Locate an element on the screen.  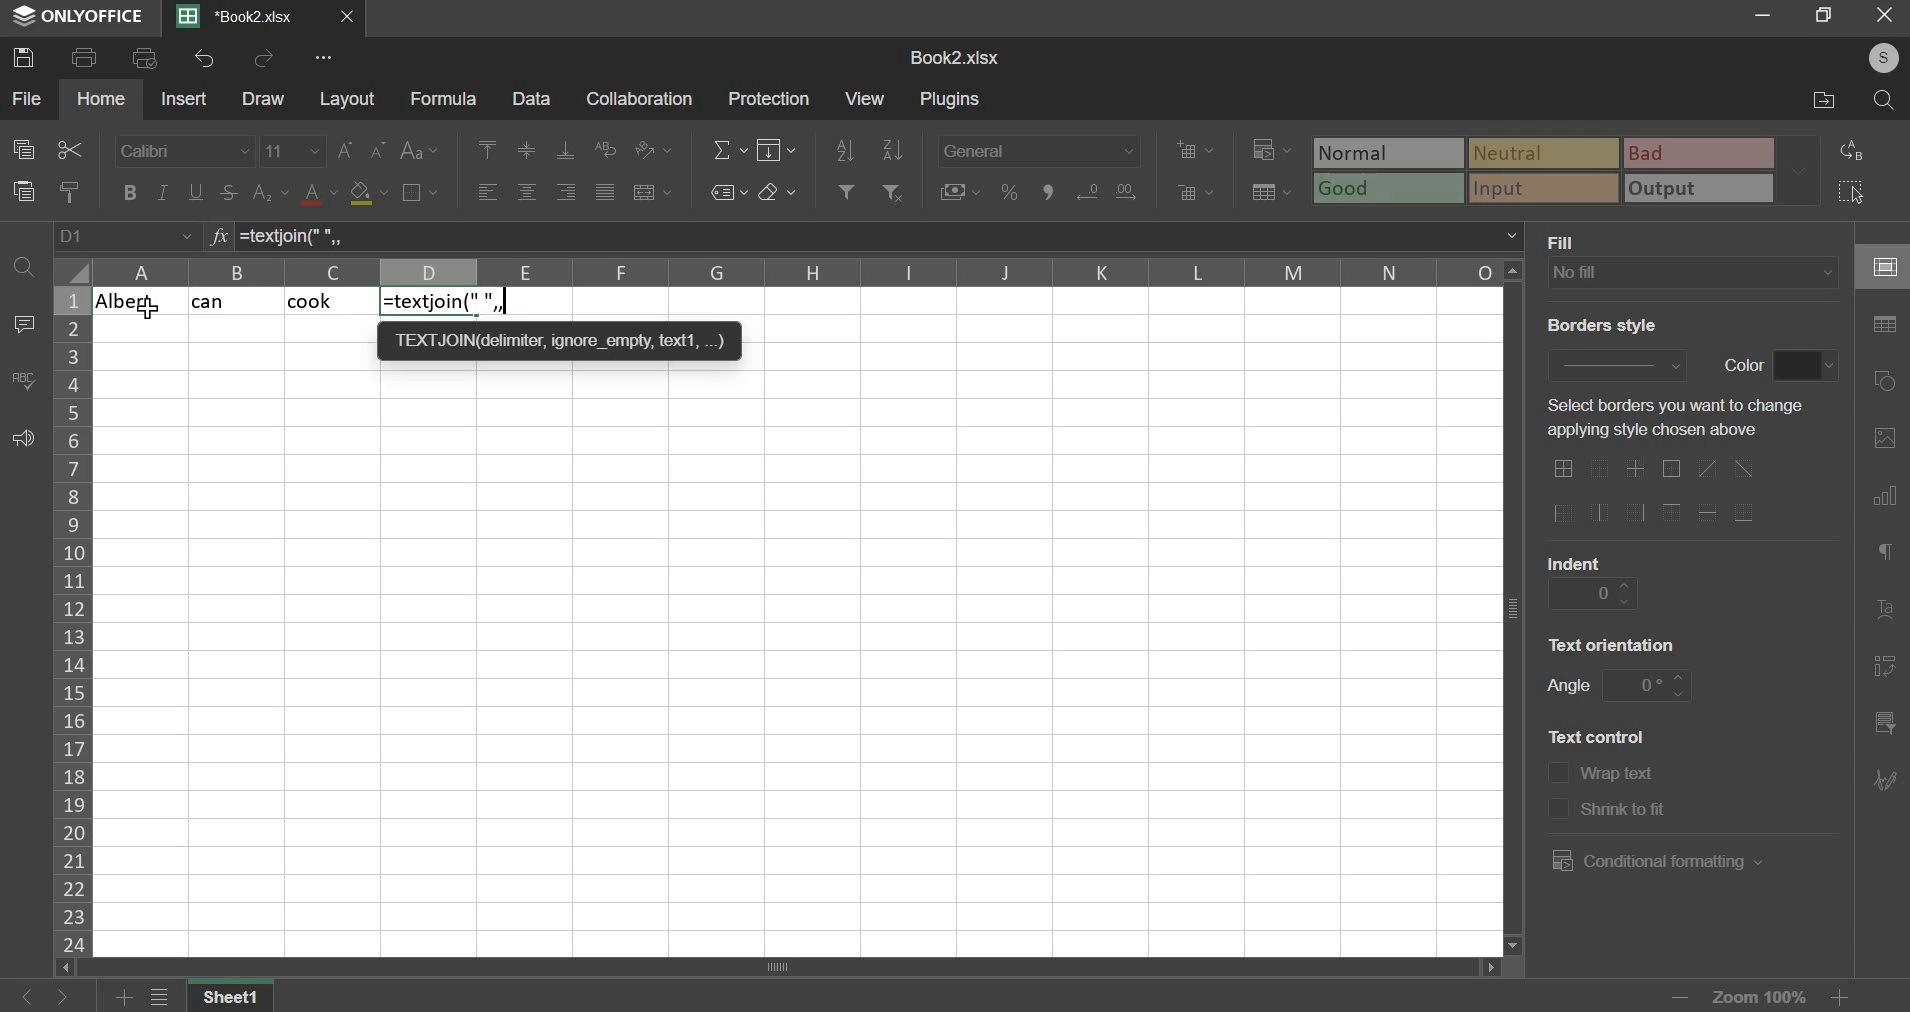
cell is located at coordinates (1882, 268).